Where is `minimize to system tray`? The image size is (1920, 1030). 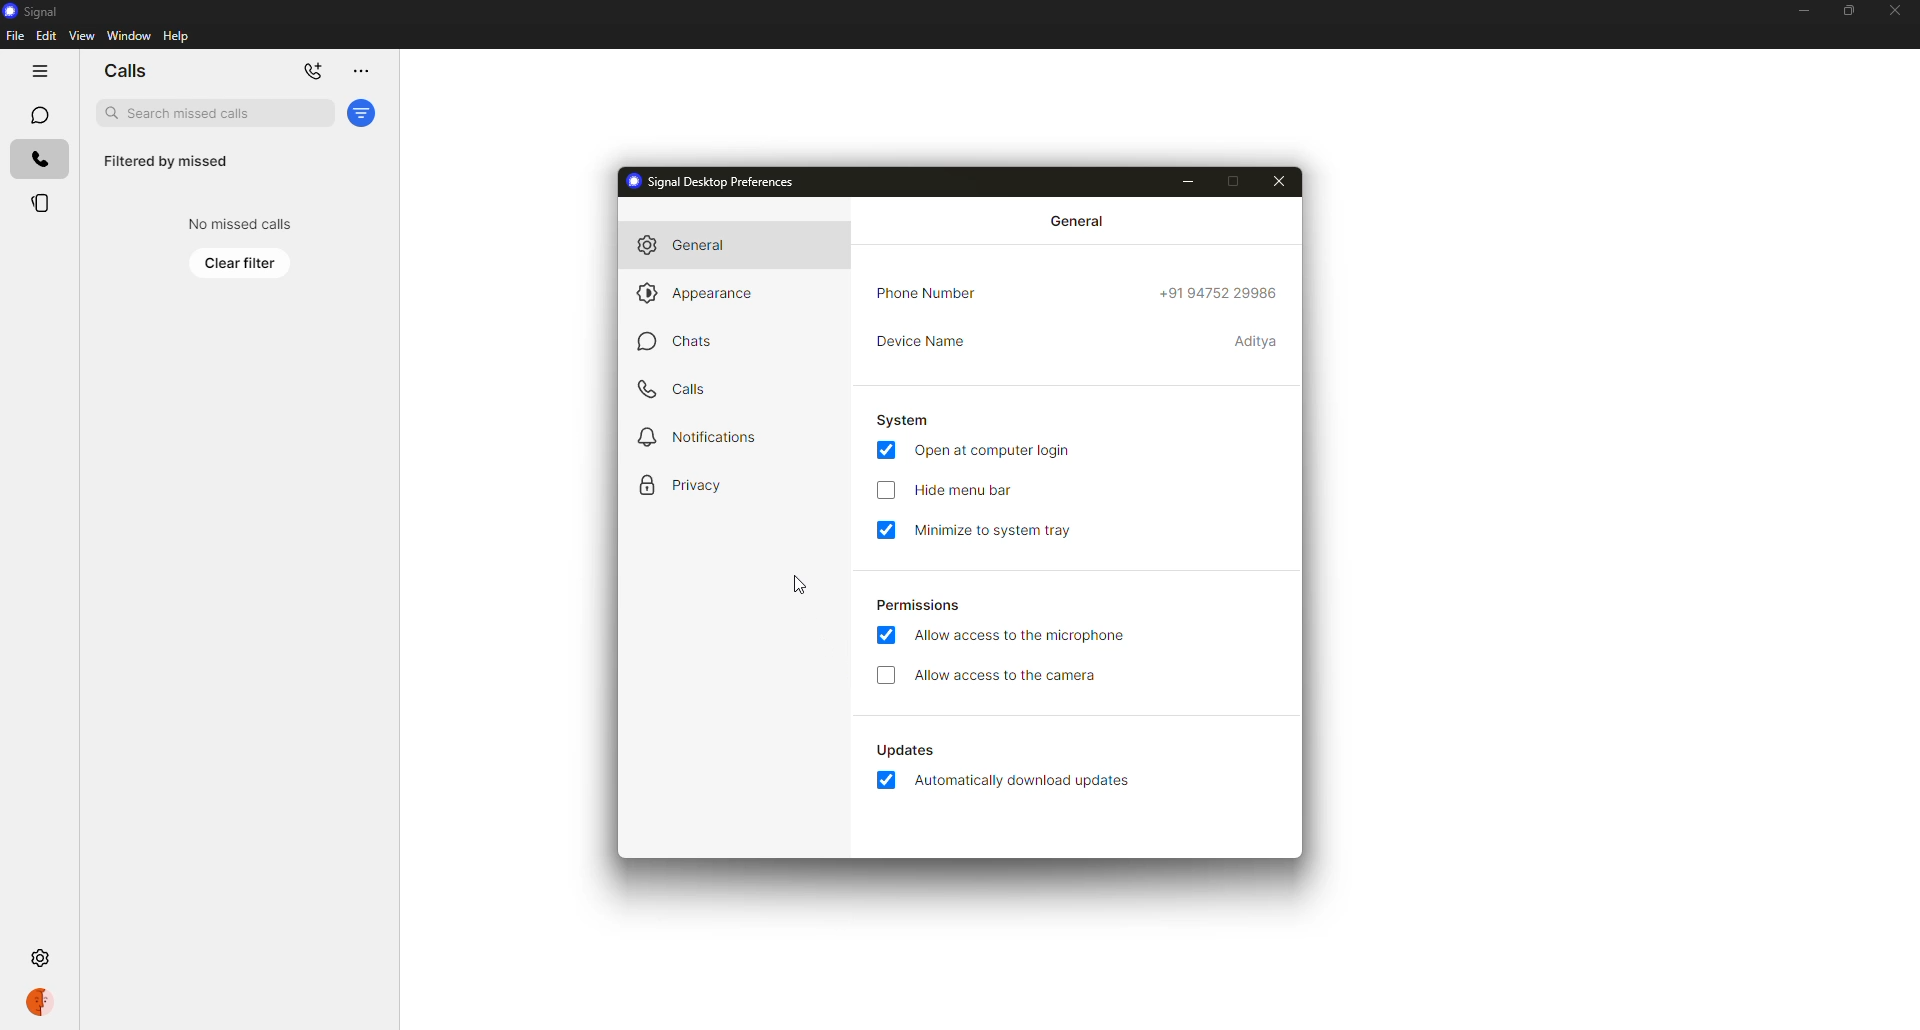 minimize to system tray is located at coordinates (996, 530).